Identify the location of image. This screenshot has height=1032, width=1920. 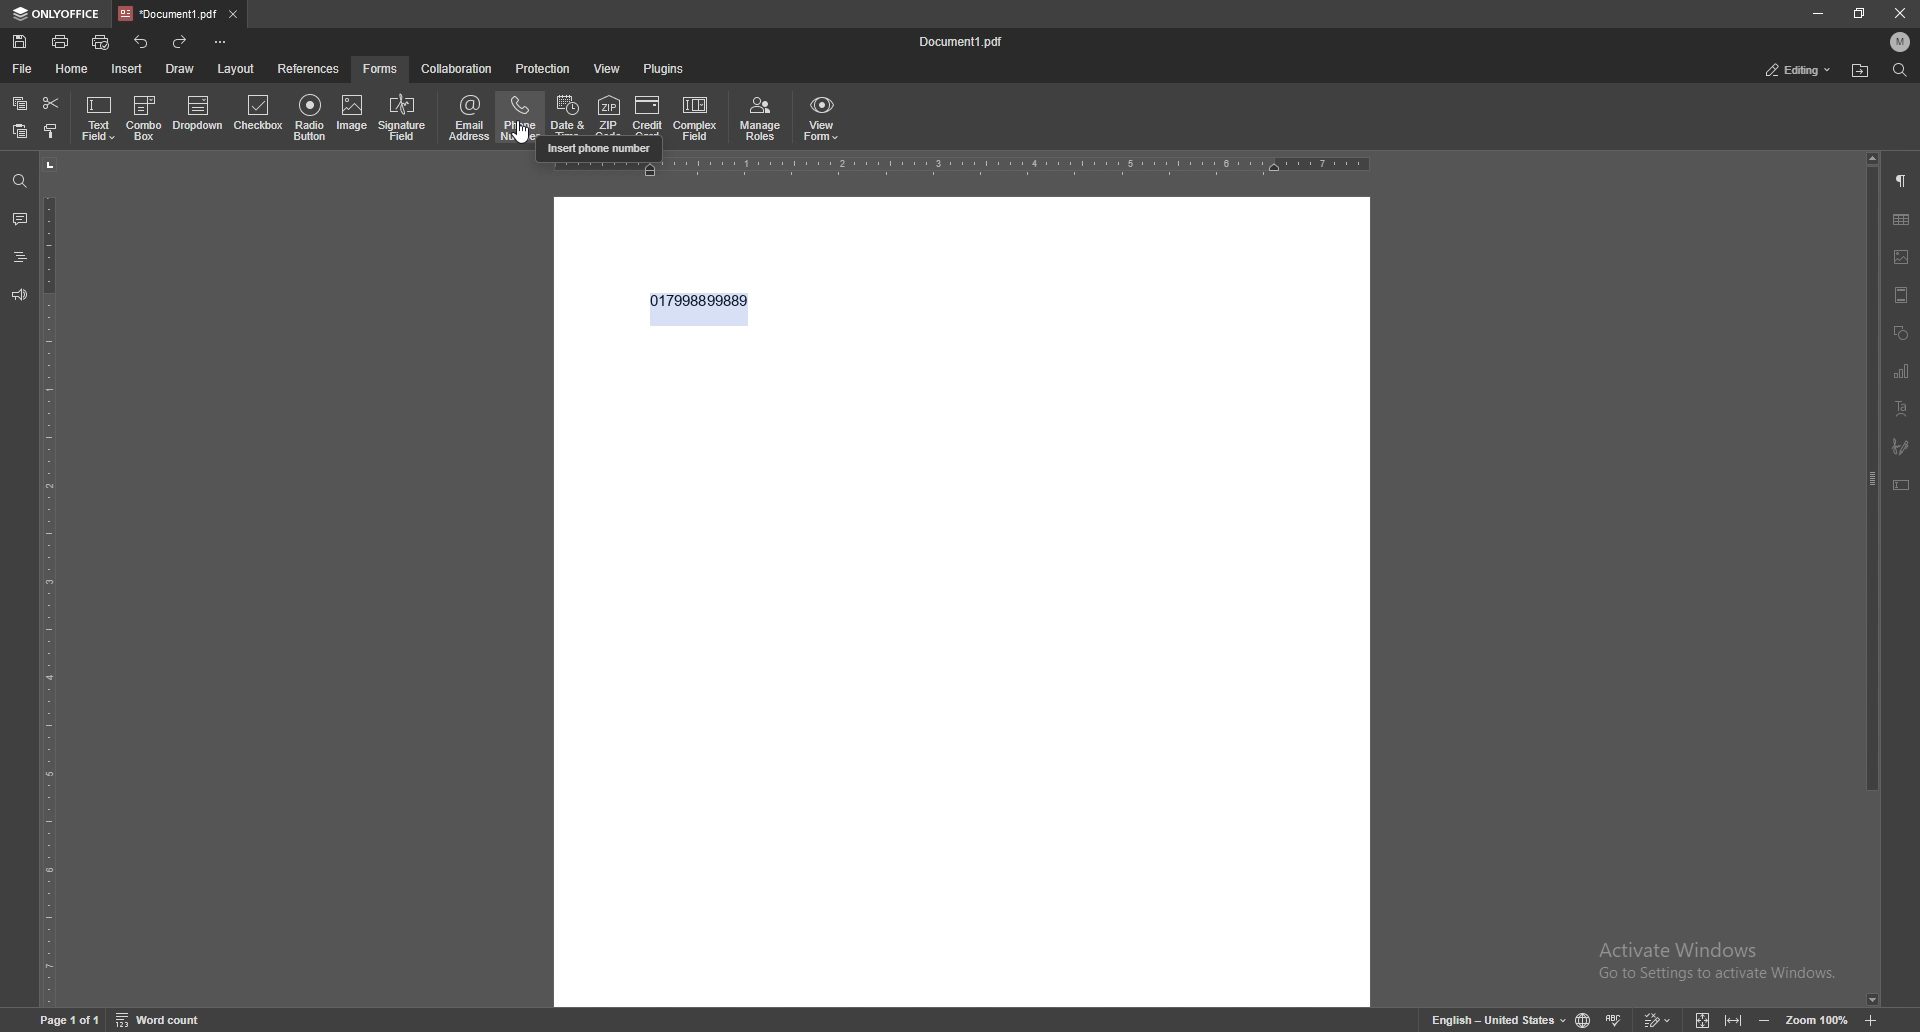
(1902, 256).